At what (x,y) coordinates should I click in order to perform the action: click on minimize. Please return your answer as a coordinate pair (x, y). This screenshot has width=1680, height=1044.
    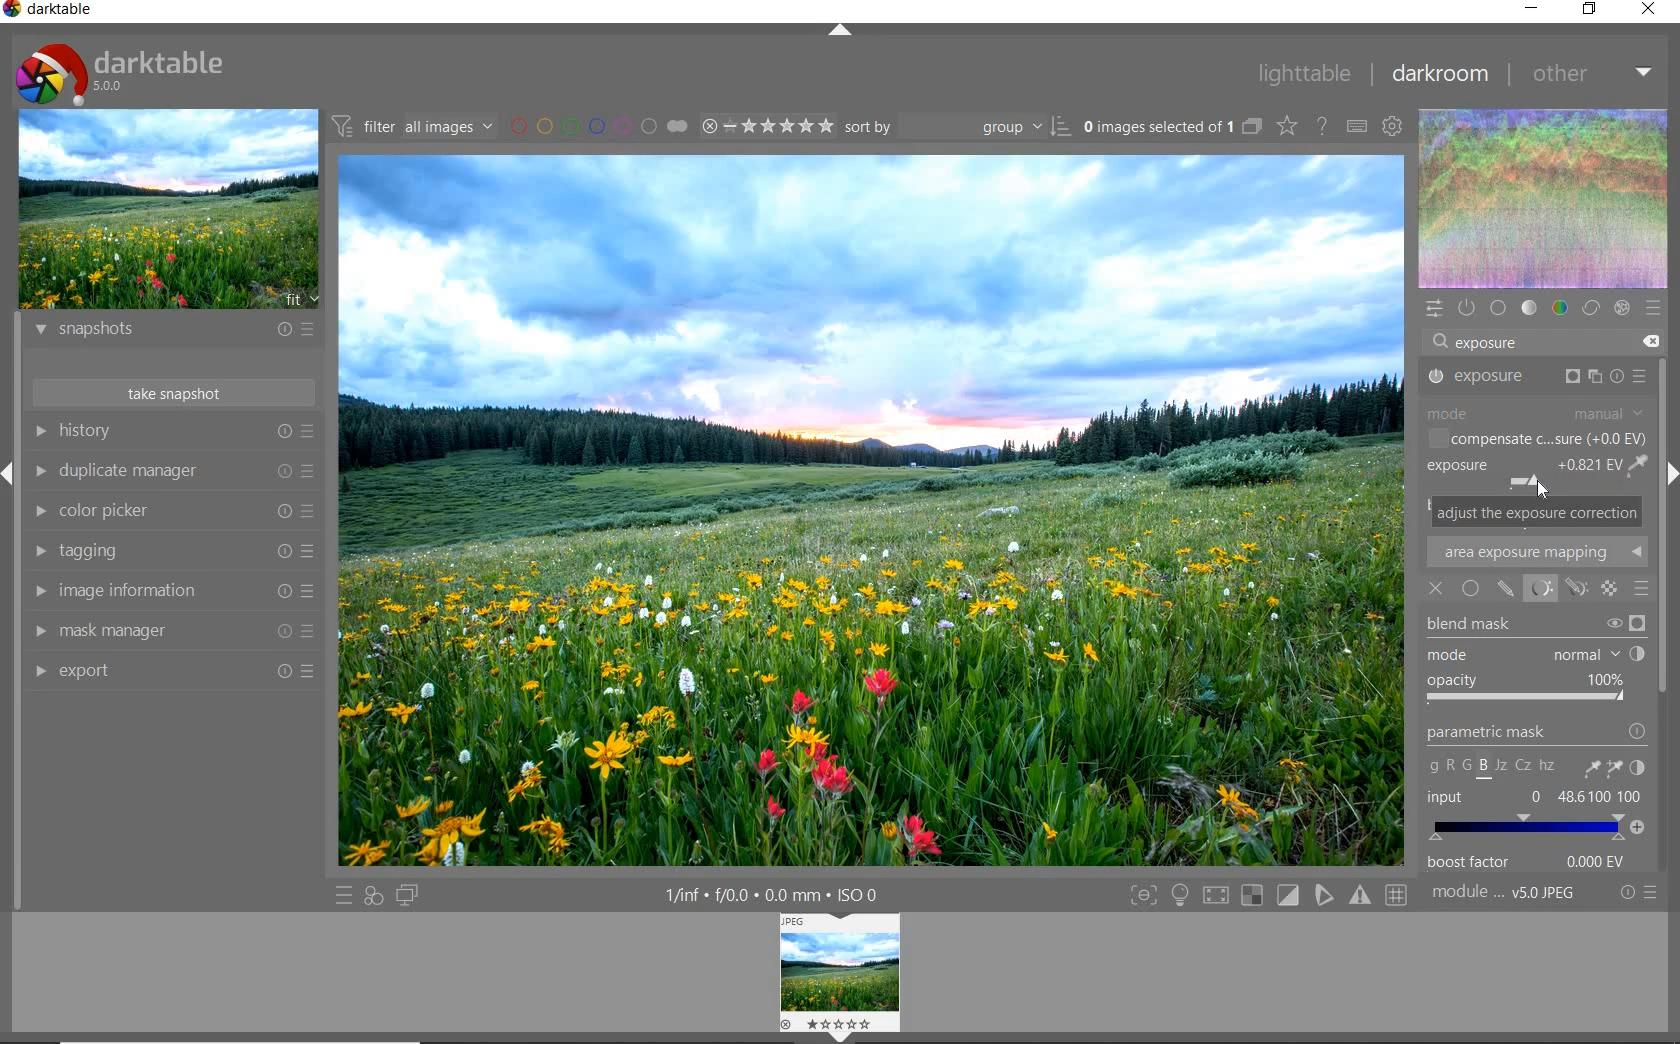
    Looking at the image, I should click on (1531, 9).